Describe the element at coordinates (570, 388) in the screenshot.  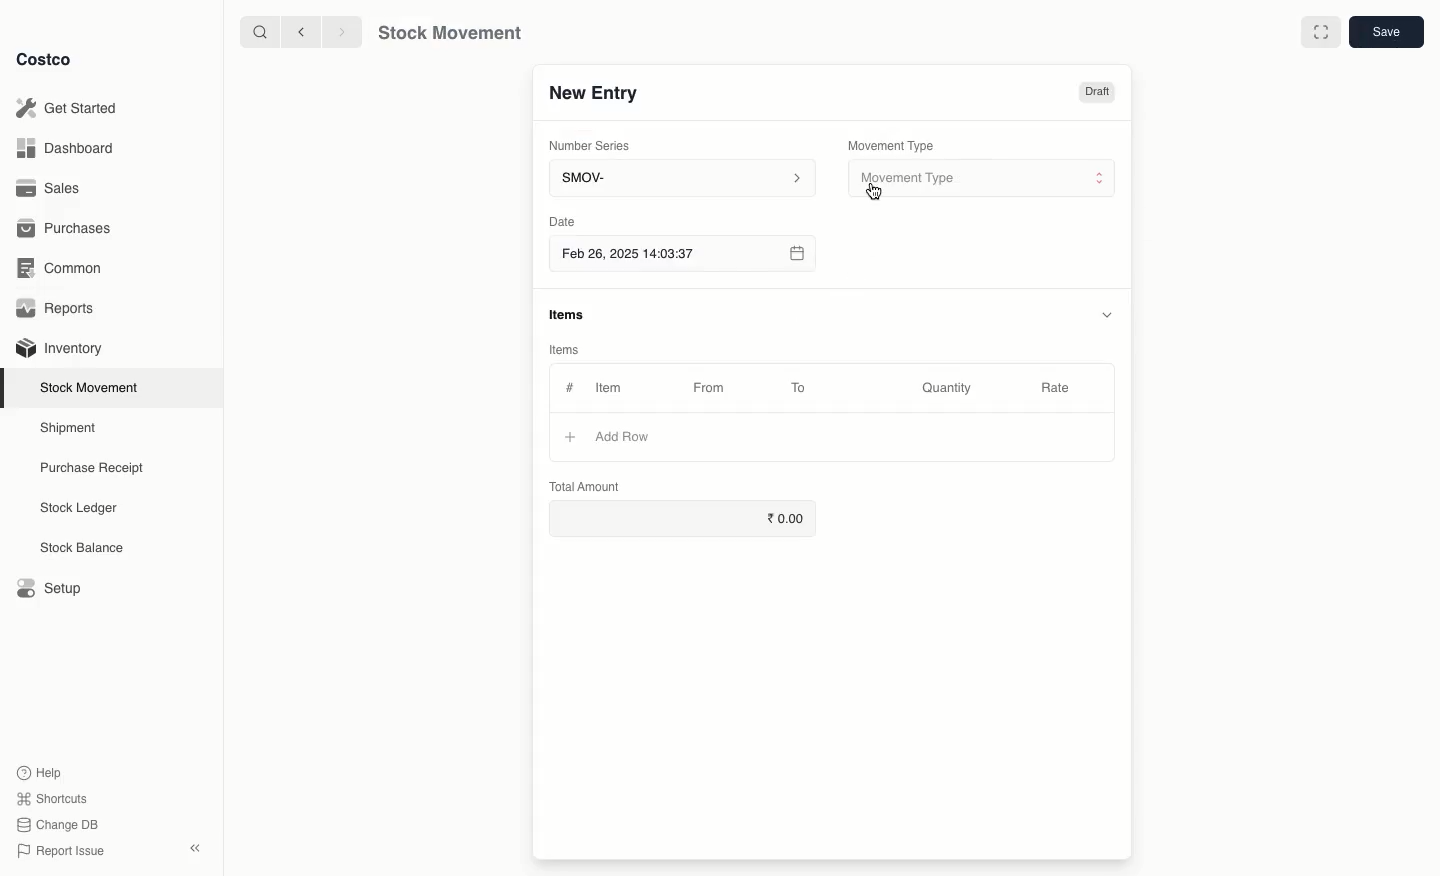
I see `#` at that location.